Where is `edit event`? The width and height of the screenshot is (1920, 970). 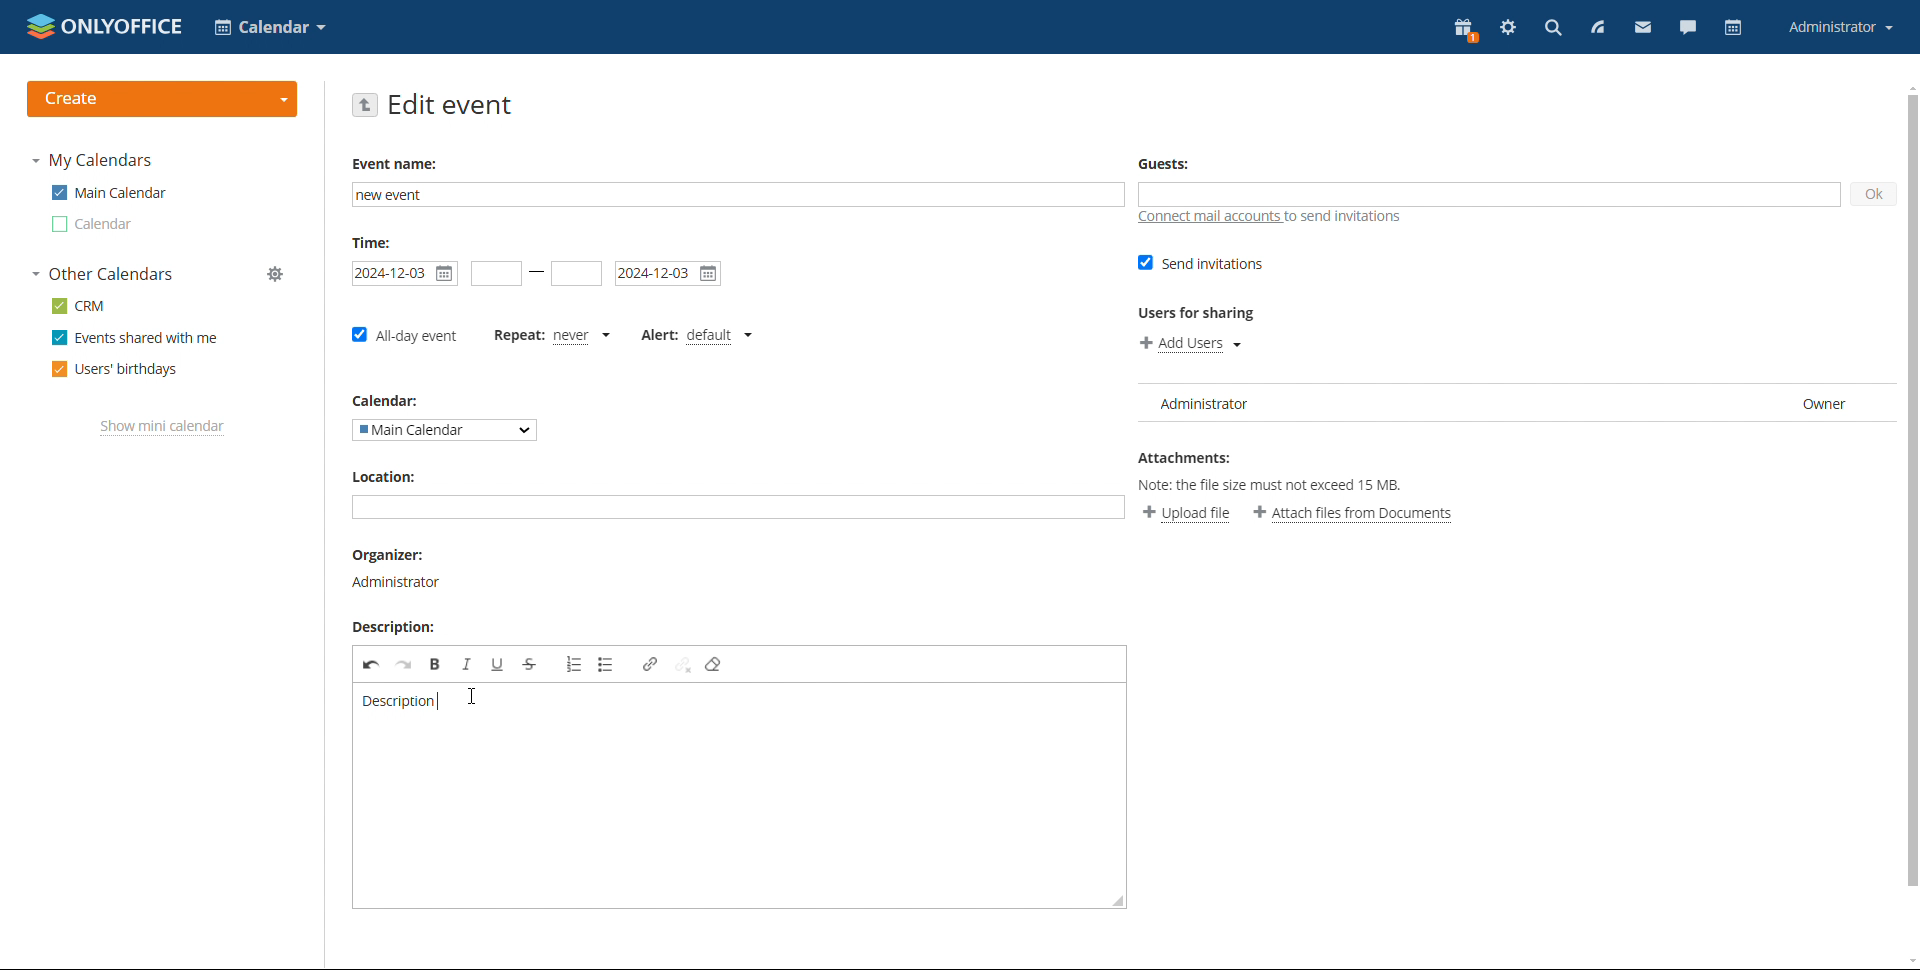
edit event is located at coordinates (451, 105).